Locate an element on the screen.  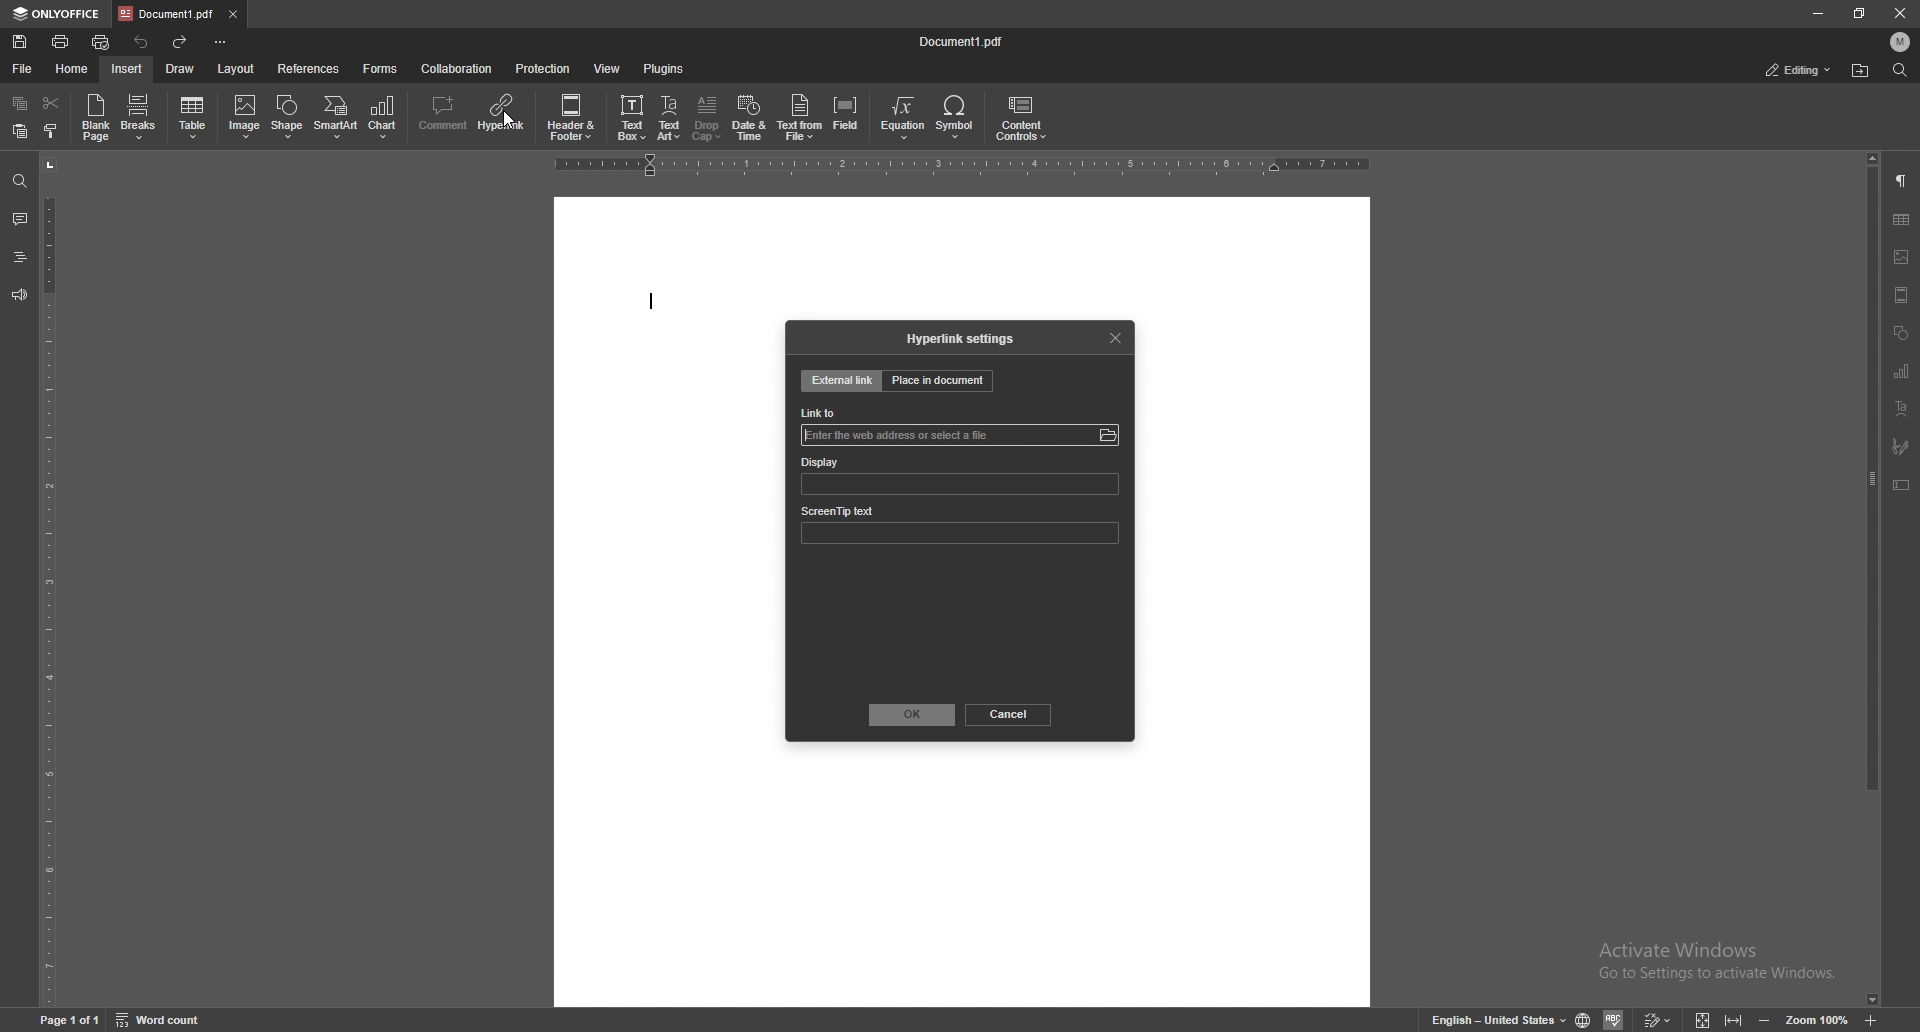
feedback is located at coordinates (19, 294).